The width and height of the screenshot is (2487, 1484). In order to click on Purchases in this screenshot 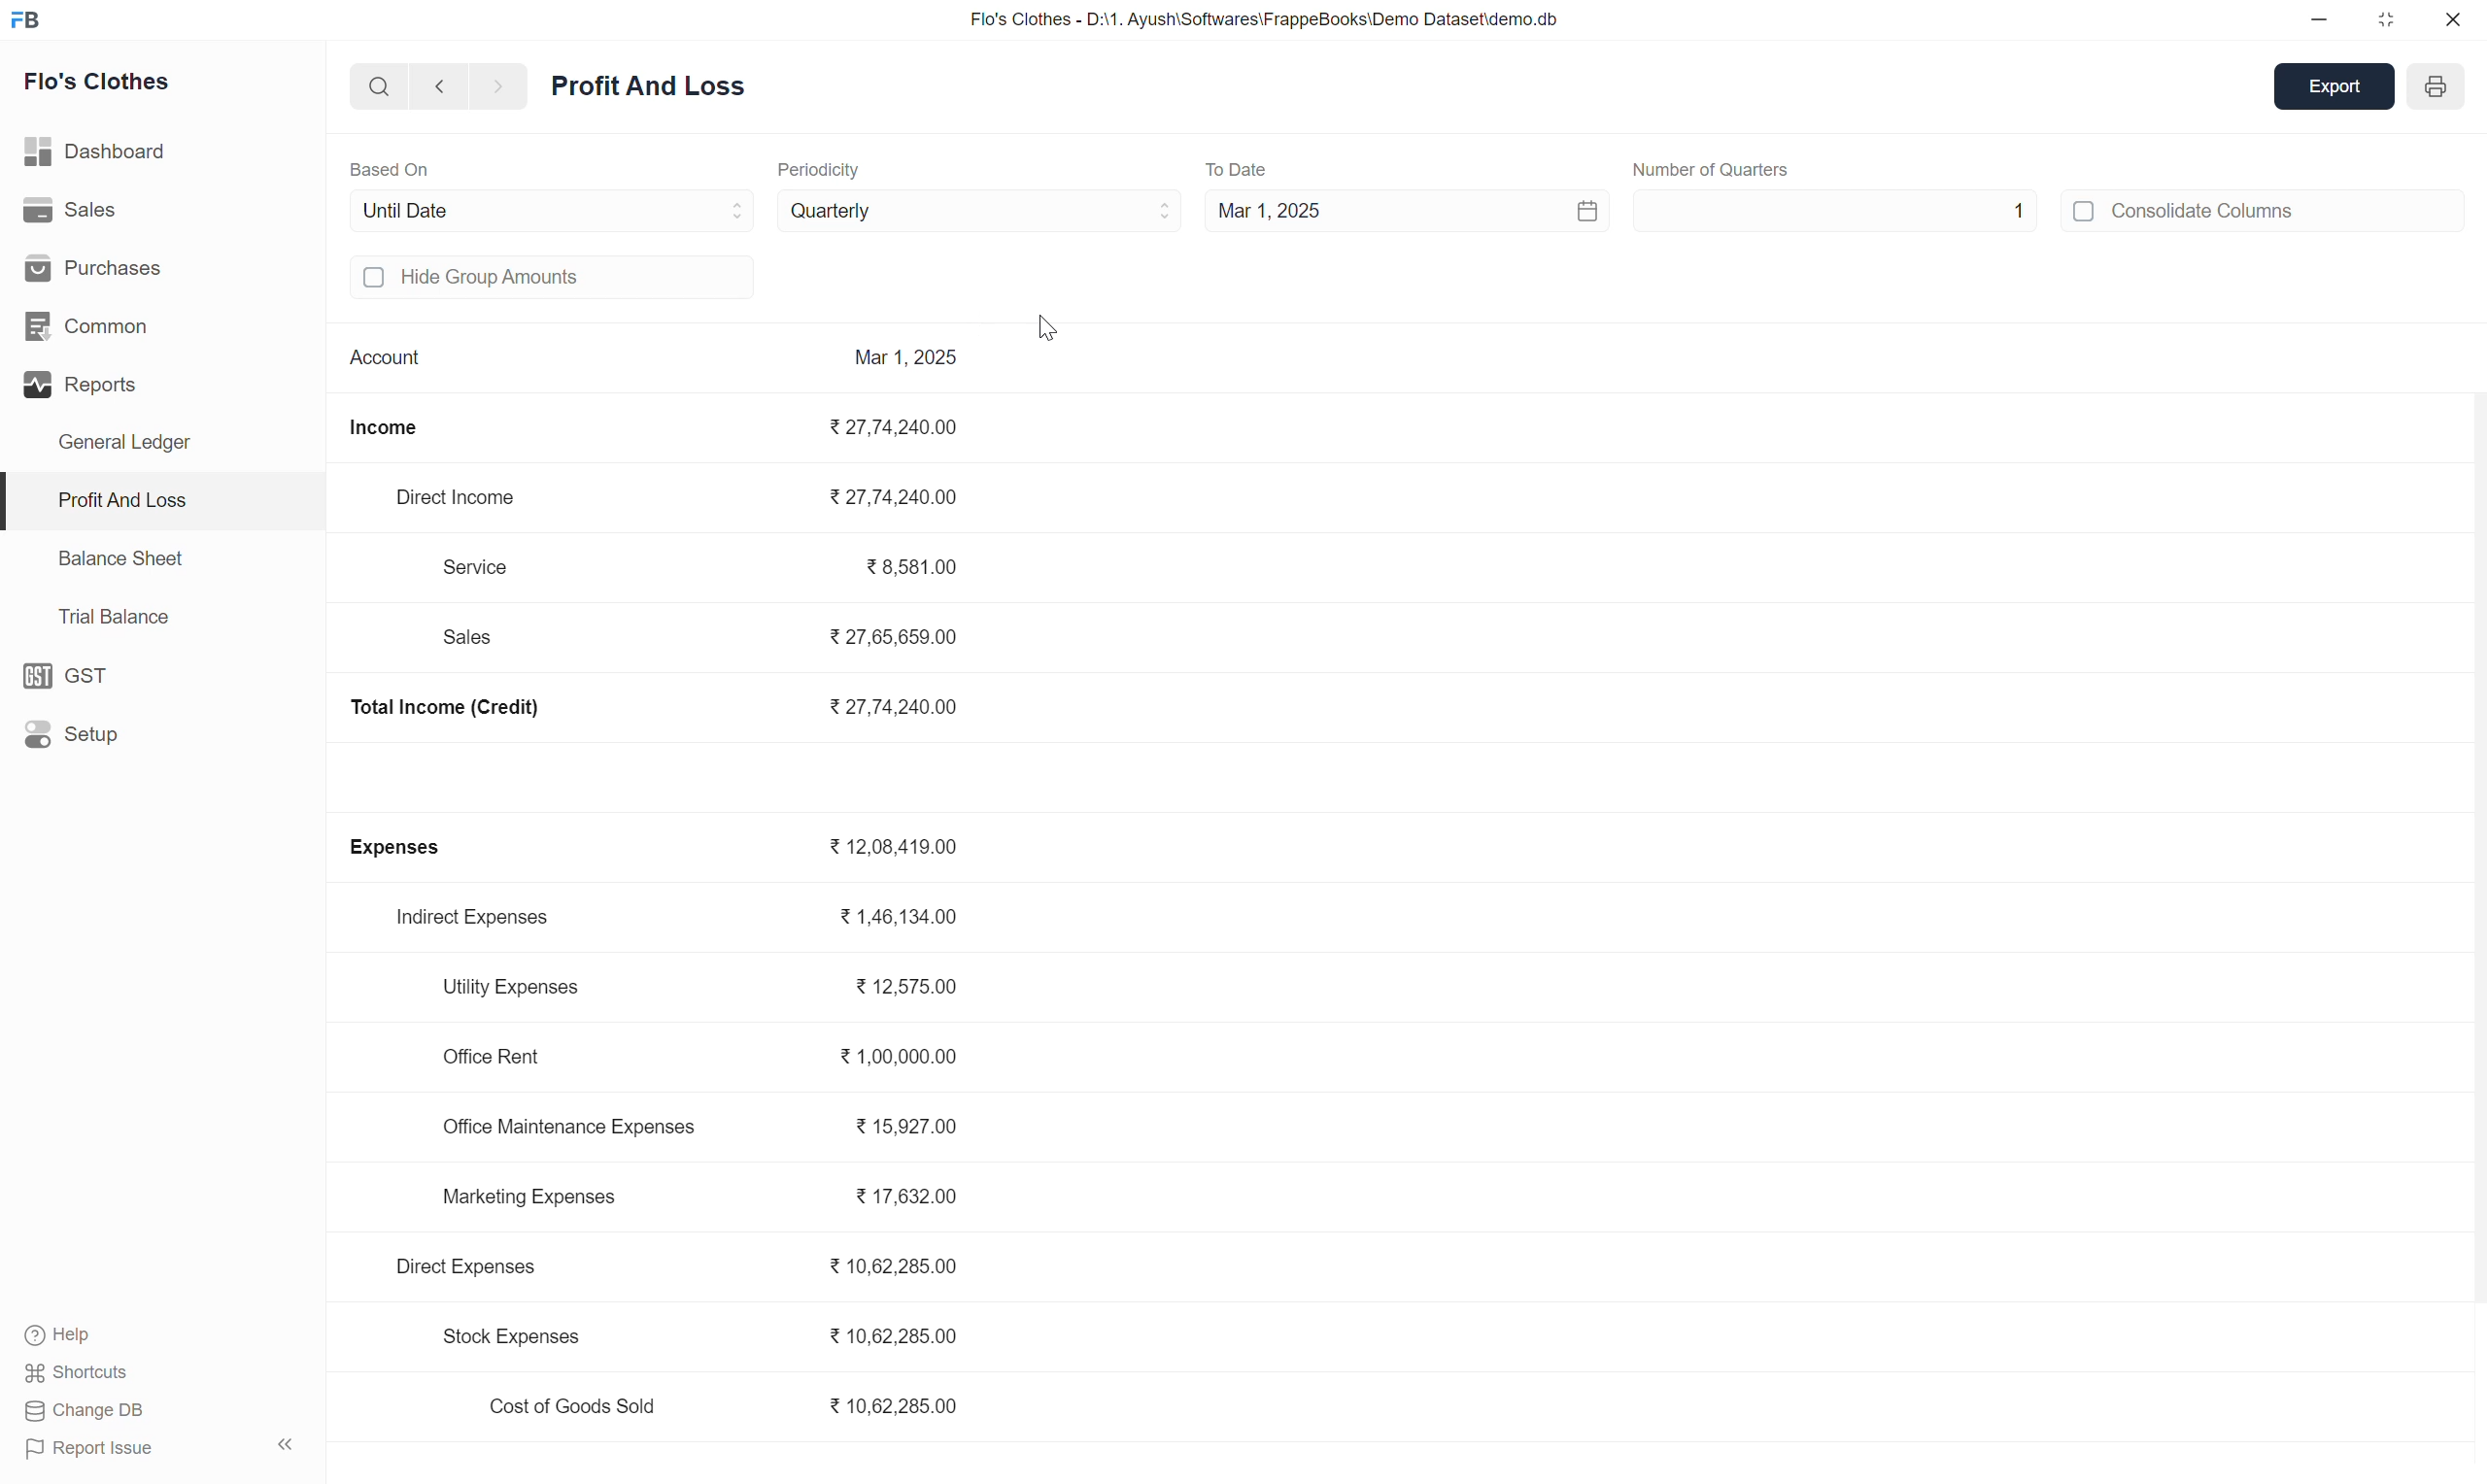, I will do `click(95, 273)`.